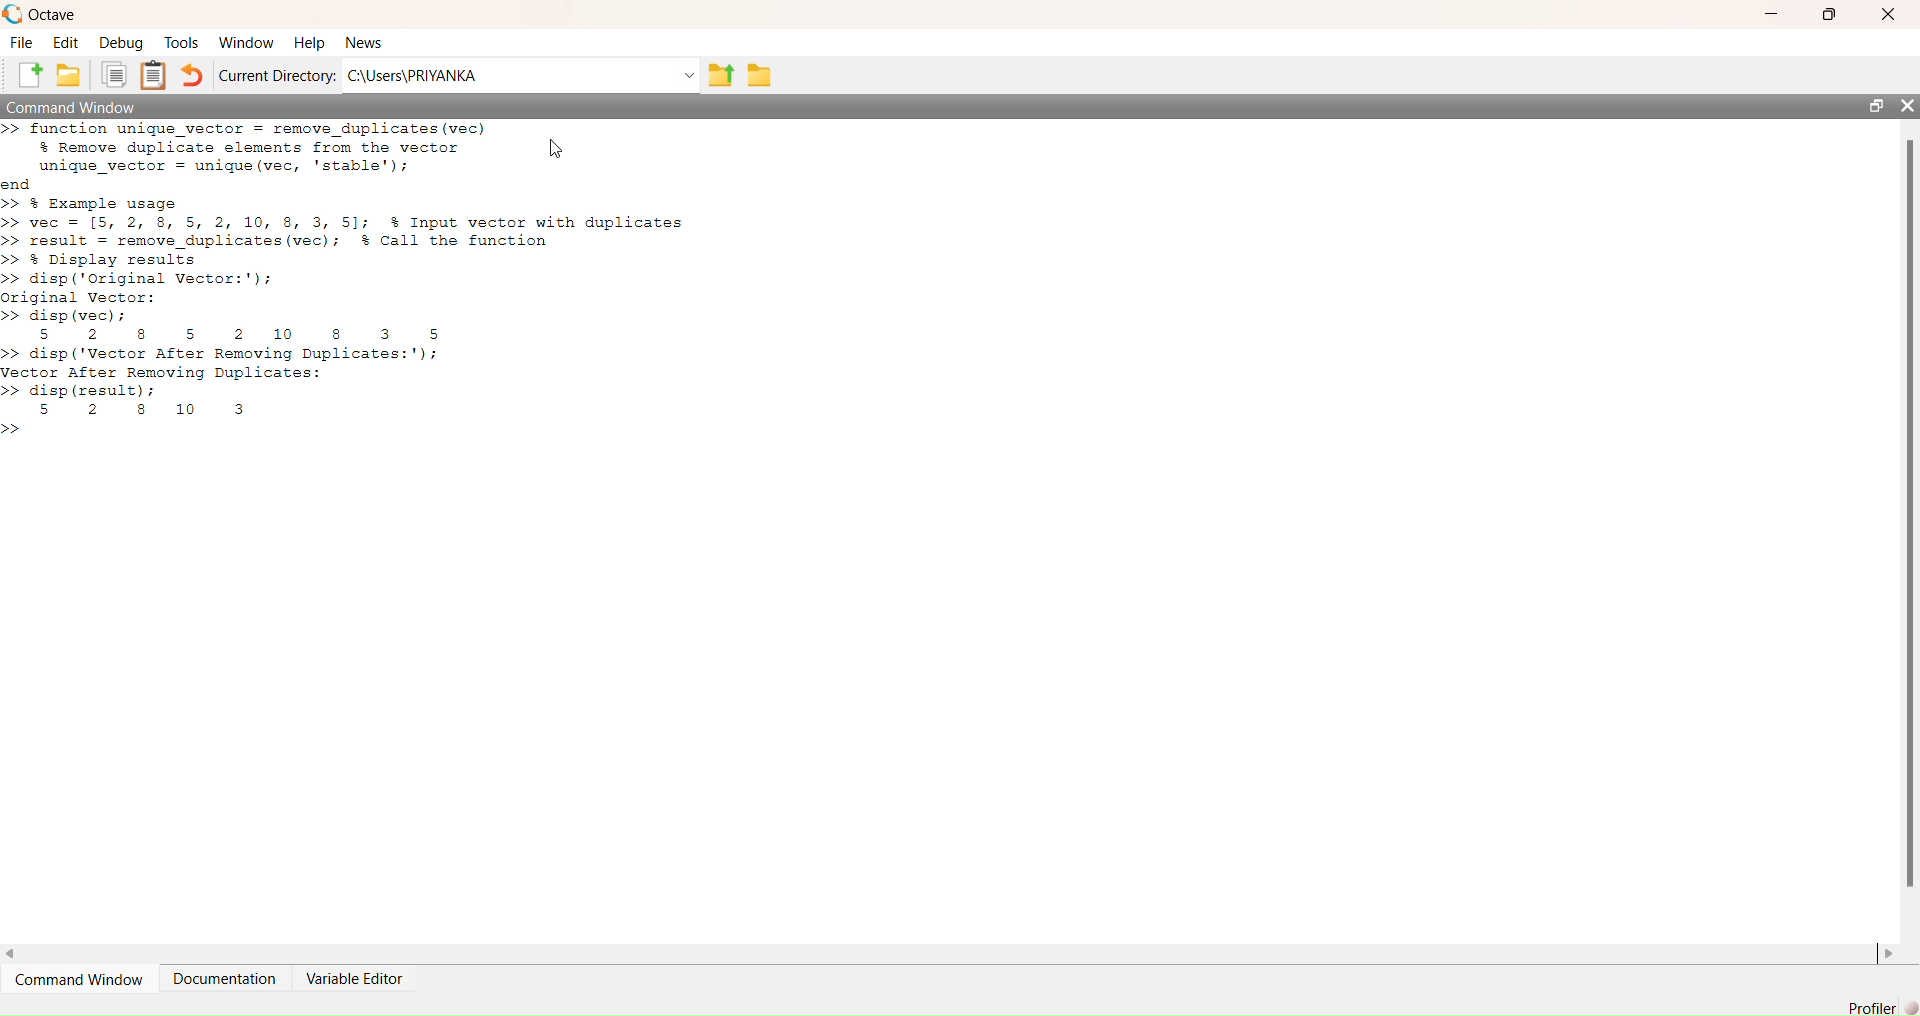 This screenshot has height=1016, width=1920. I want to click on scroll left, so click(12, 956).